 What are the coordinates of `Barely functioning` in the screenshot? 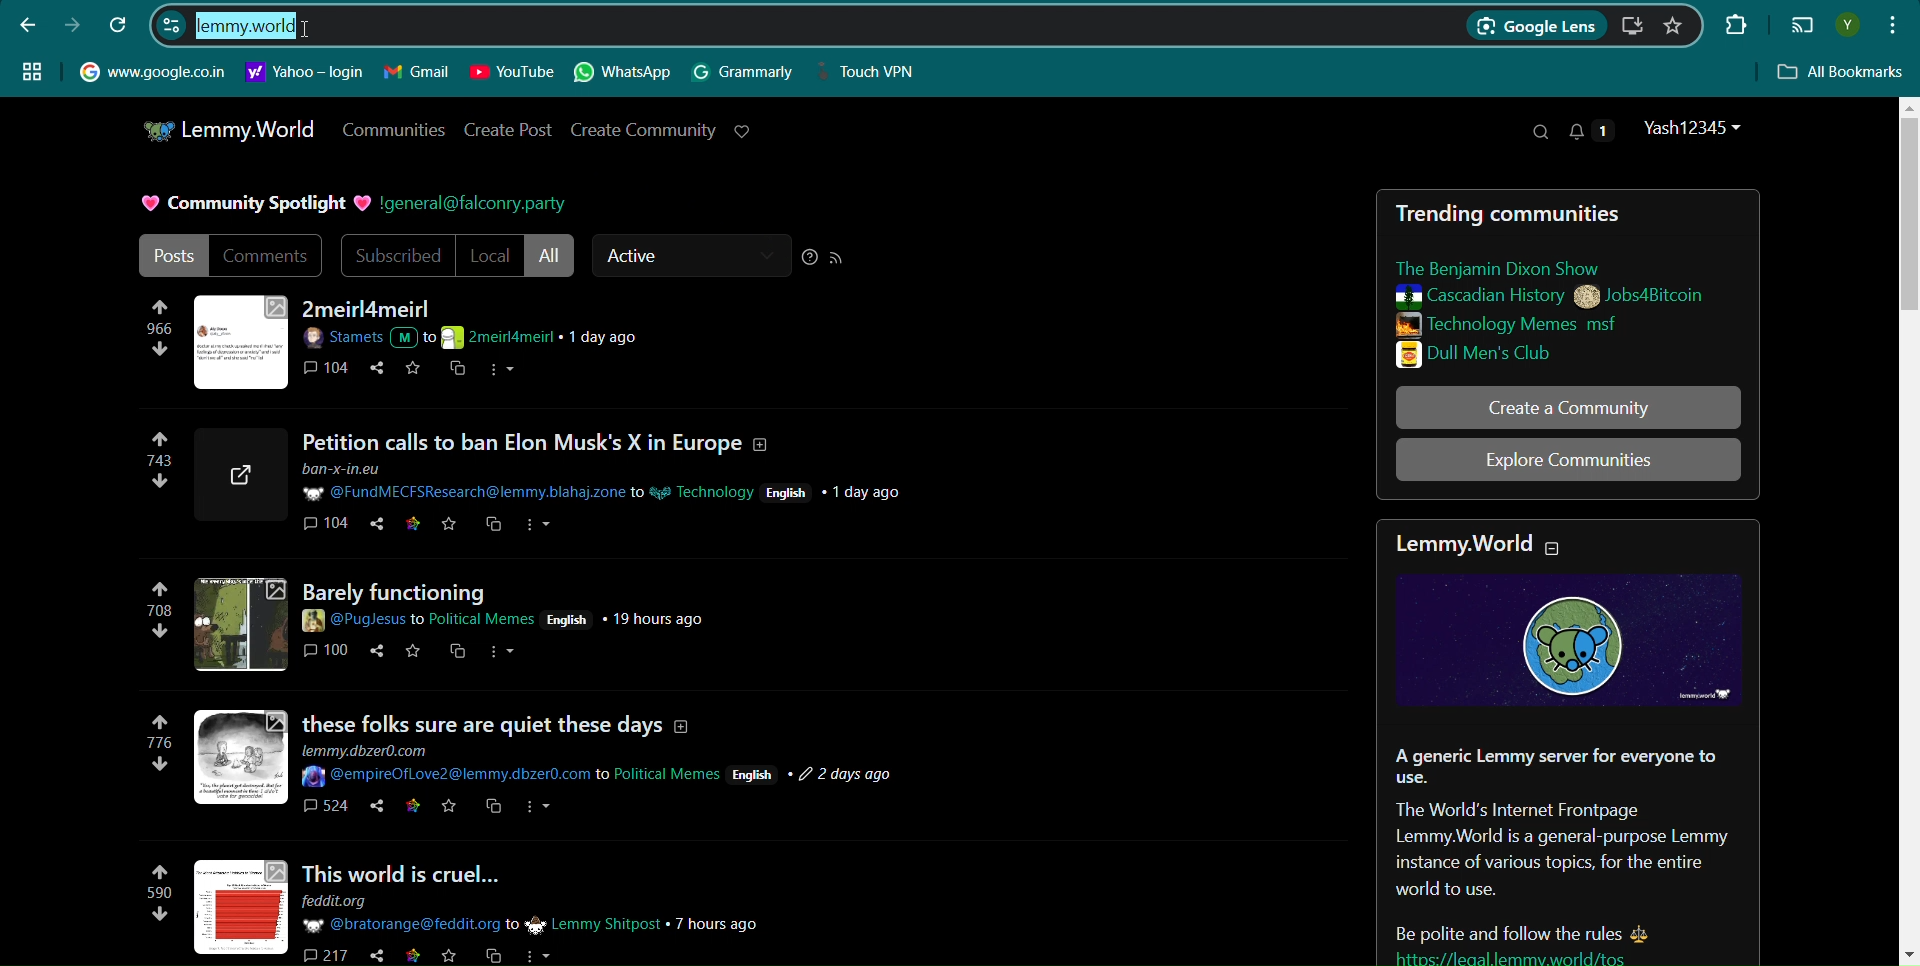 It's located at (428, 588).